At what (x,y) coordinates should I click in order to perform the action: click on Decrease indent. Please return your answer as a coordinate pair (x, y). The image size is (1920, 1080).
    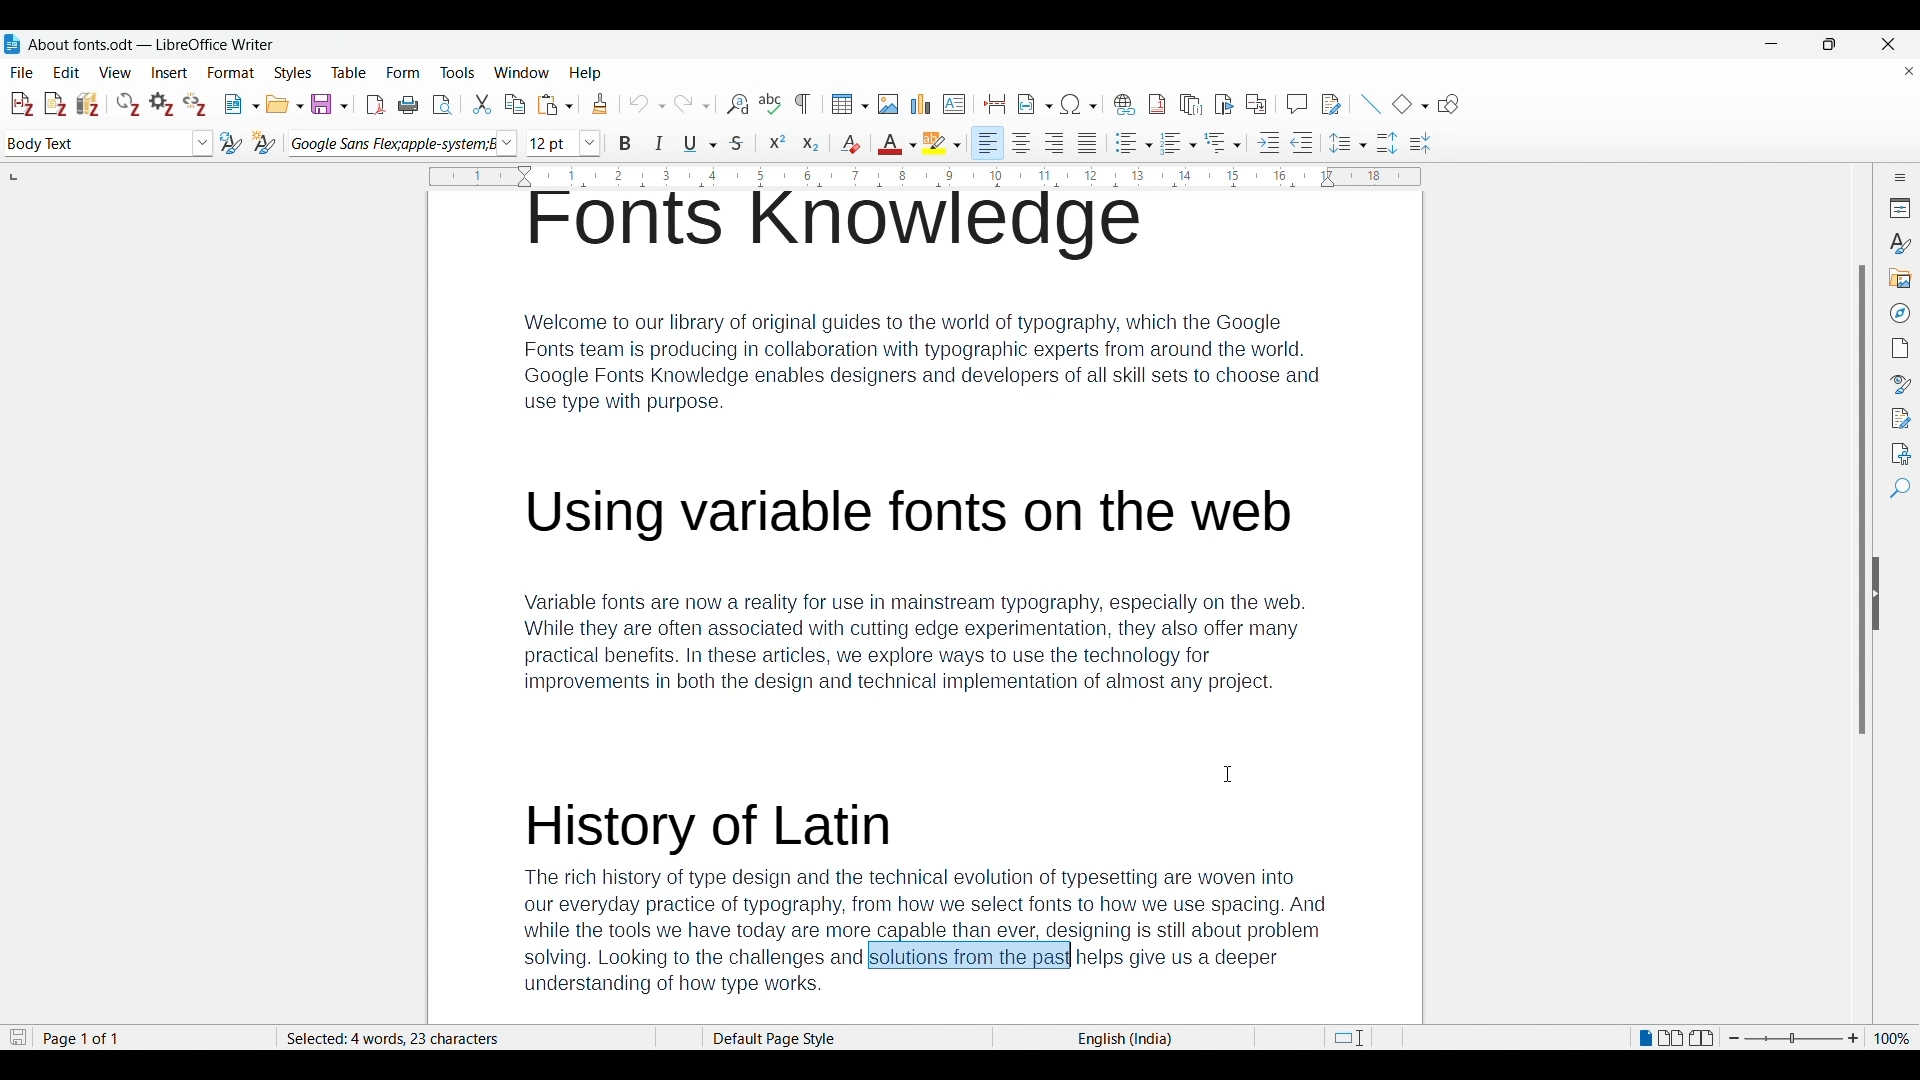
    Looking at the image, I should click on (1302, 142).